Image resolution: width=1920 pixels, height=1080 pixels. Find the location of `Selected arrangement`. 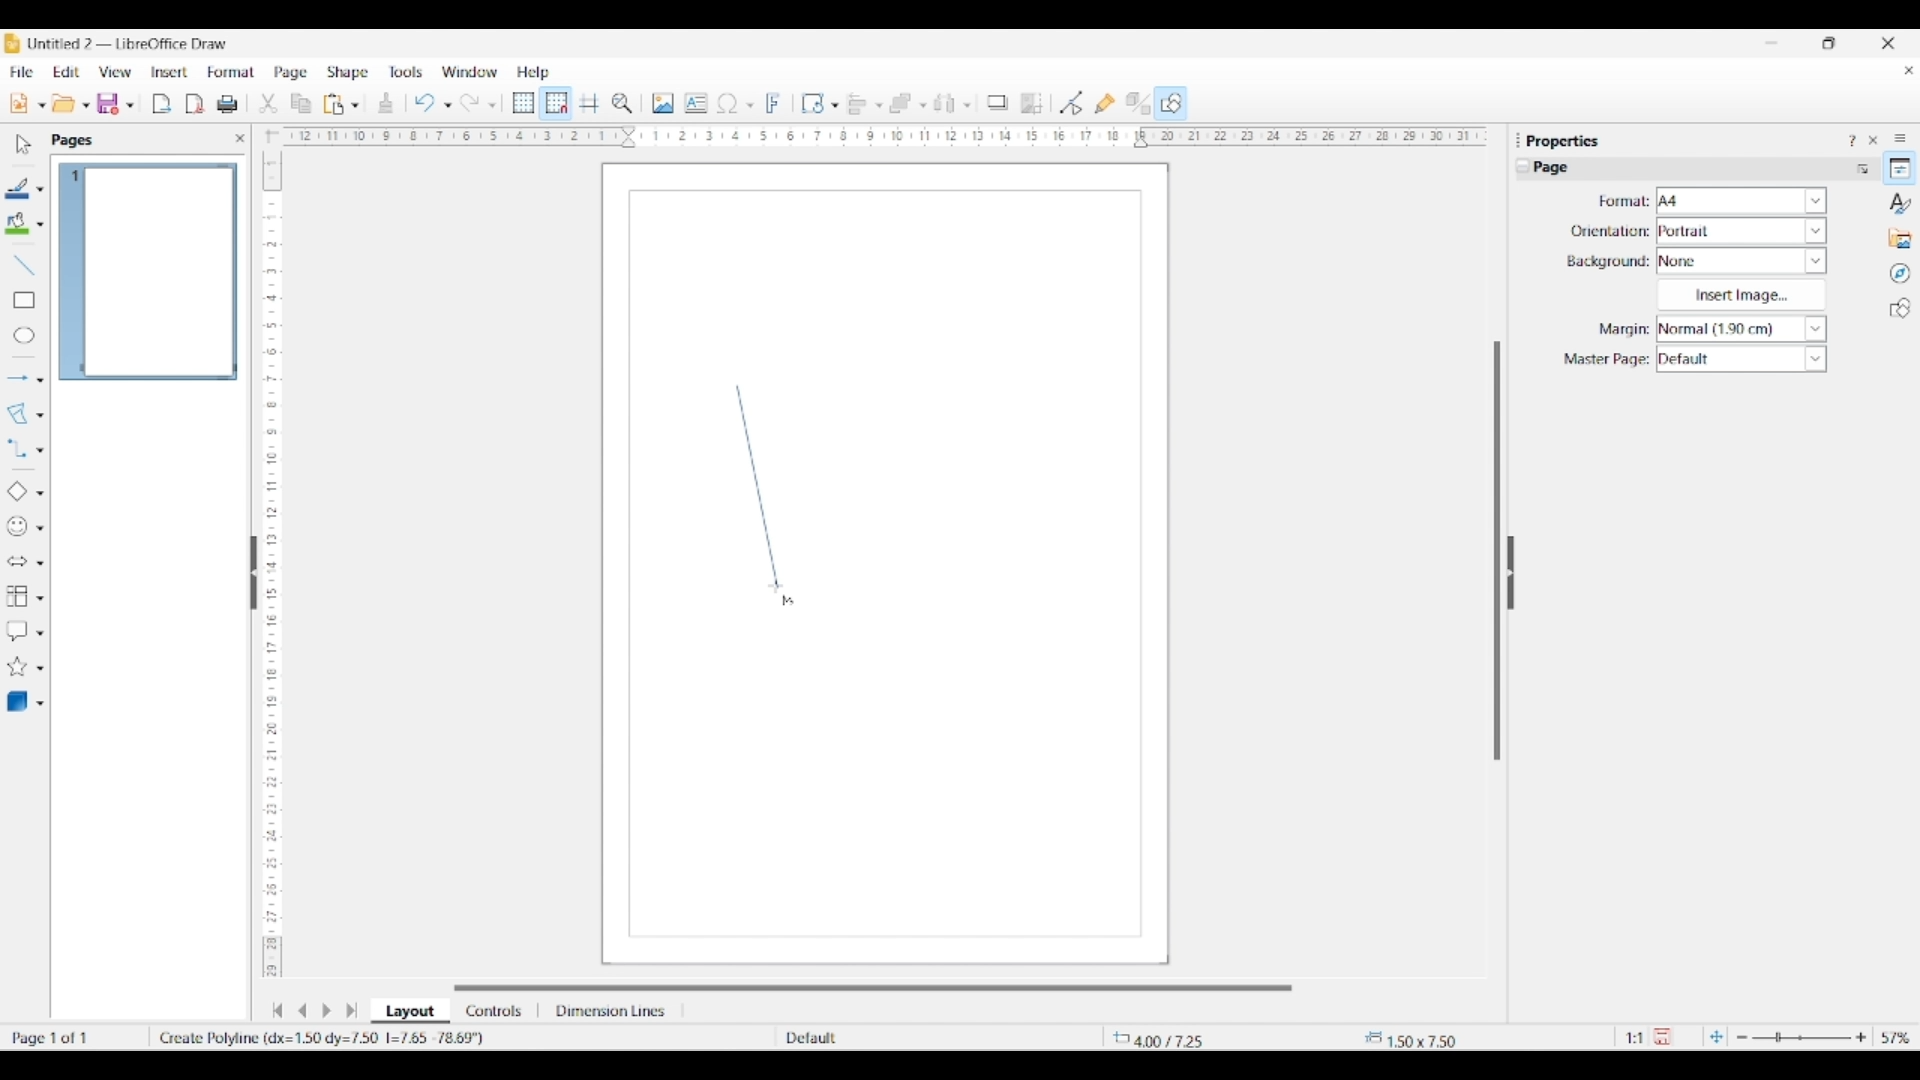

Selected arrangement is located at coordinates (901, 104).